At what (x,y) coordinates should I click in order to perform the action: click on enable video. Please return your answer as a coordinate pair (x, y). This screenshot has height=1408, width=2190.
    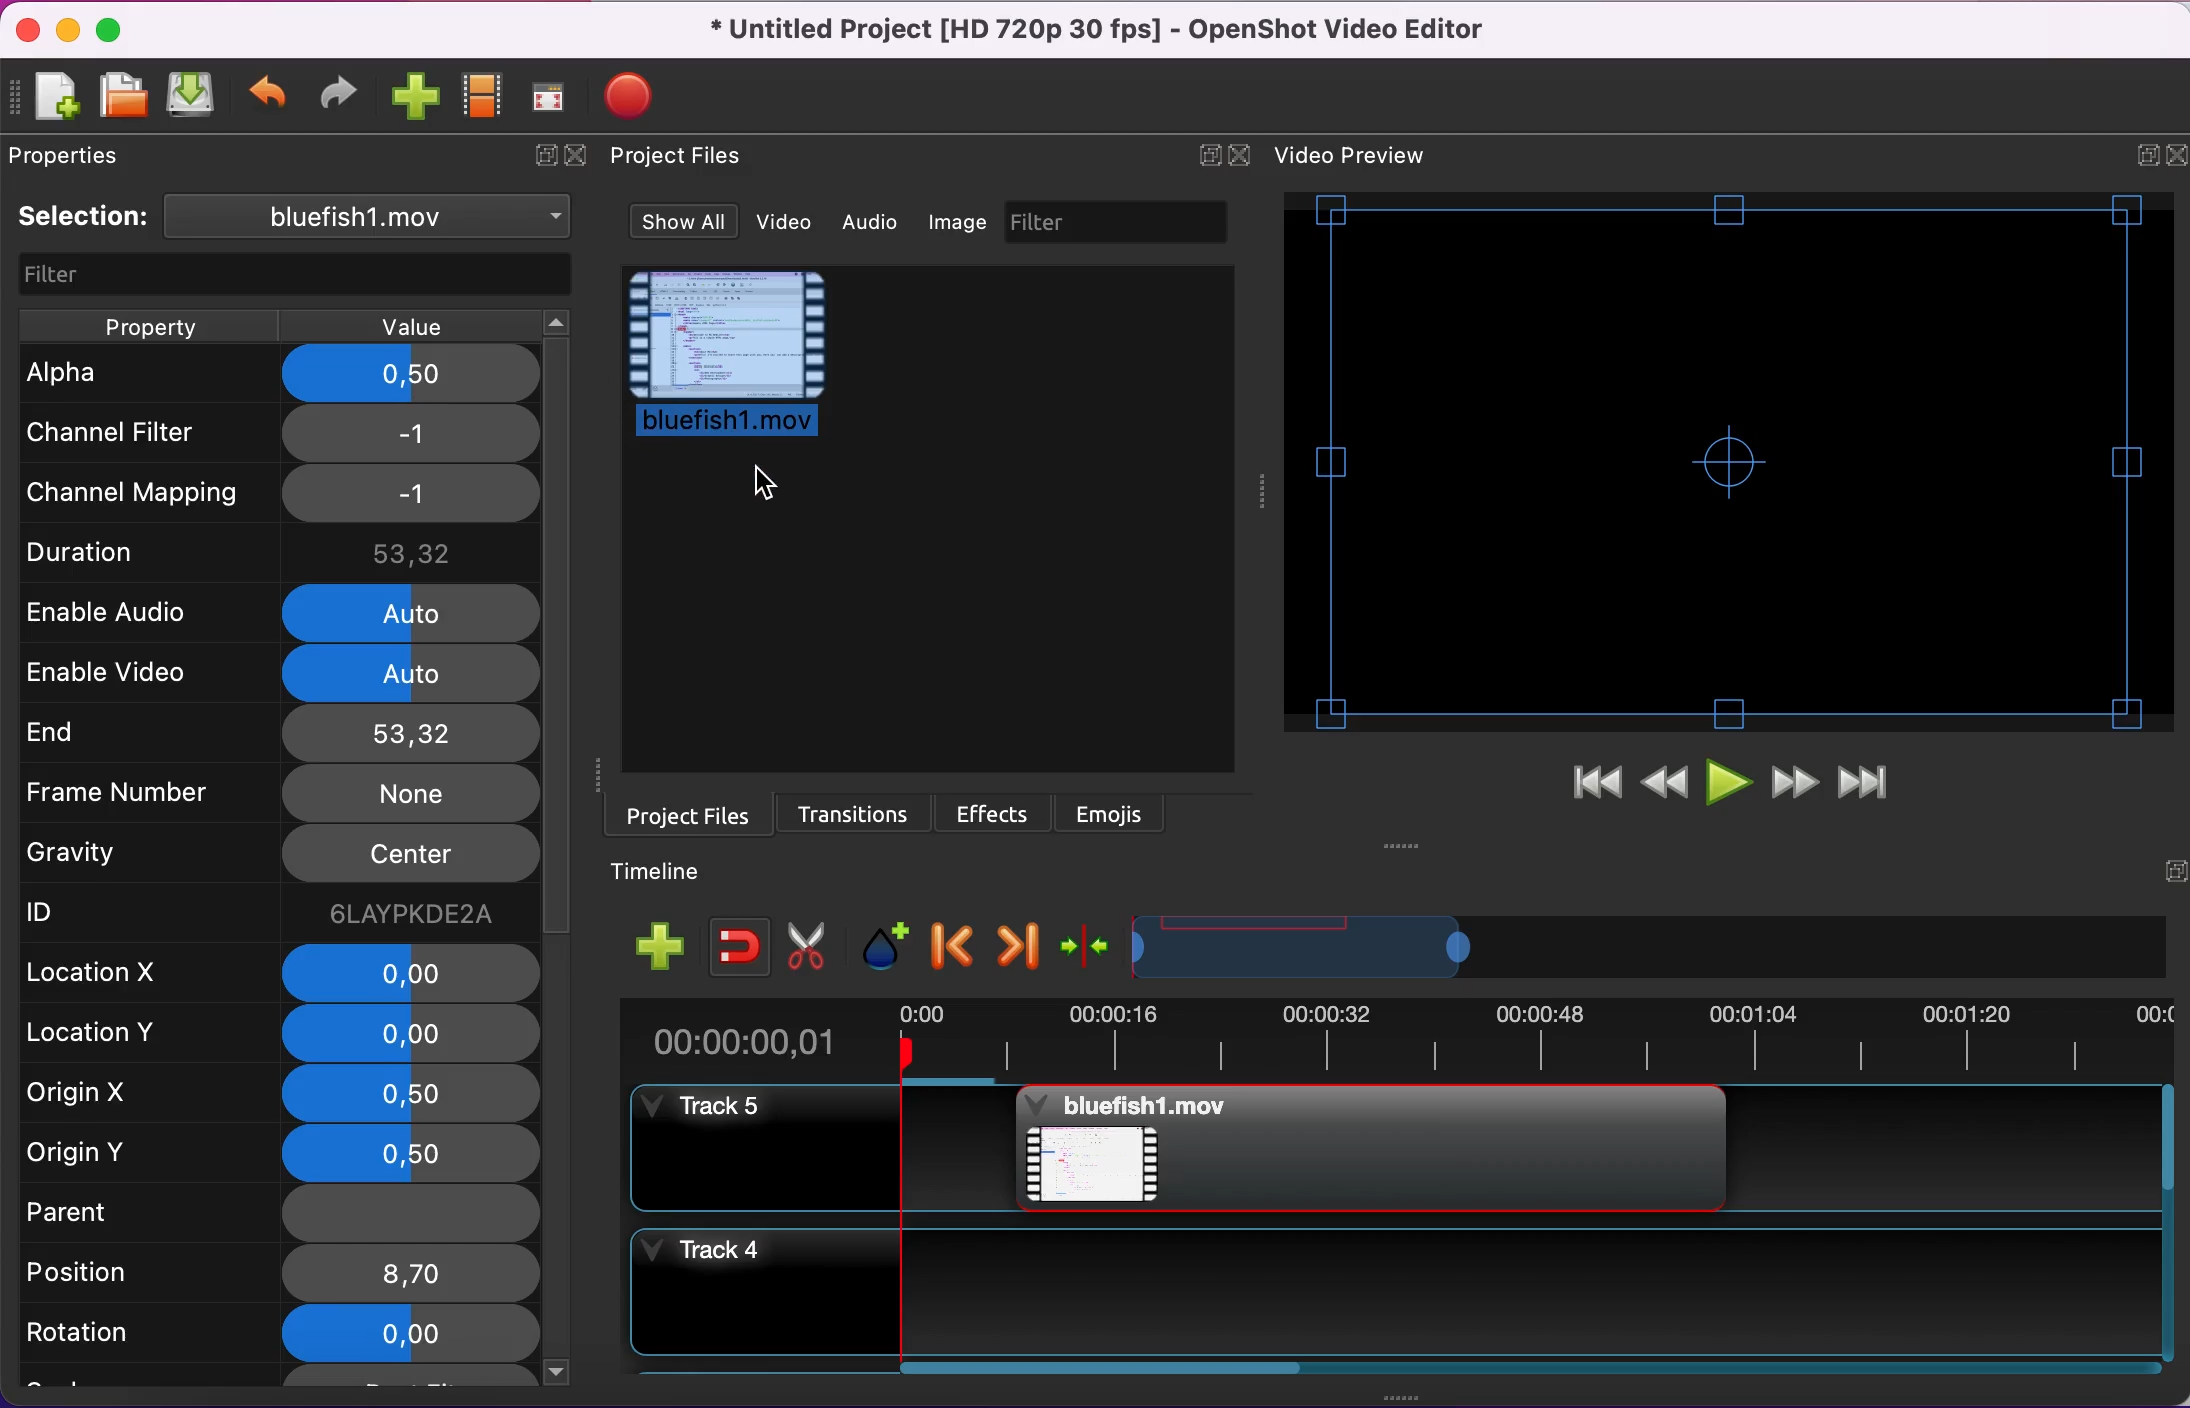
    Looking at the image, I should click on (142, 670).